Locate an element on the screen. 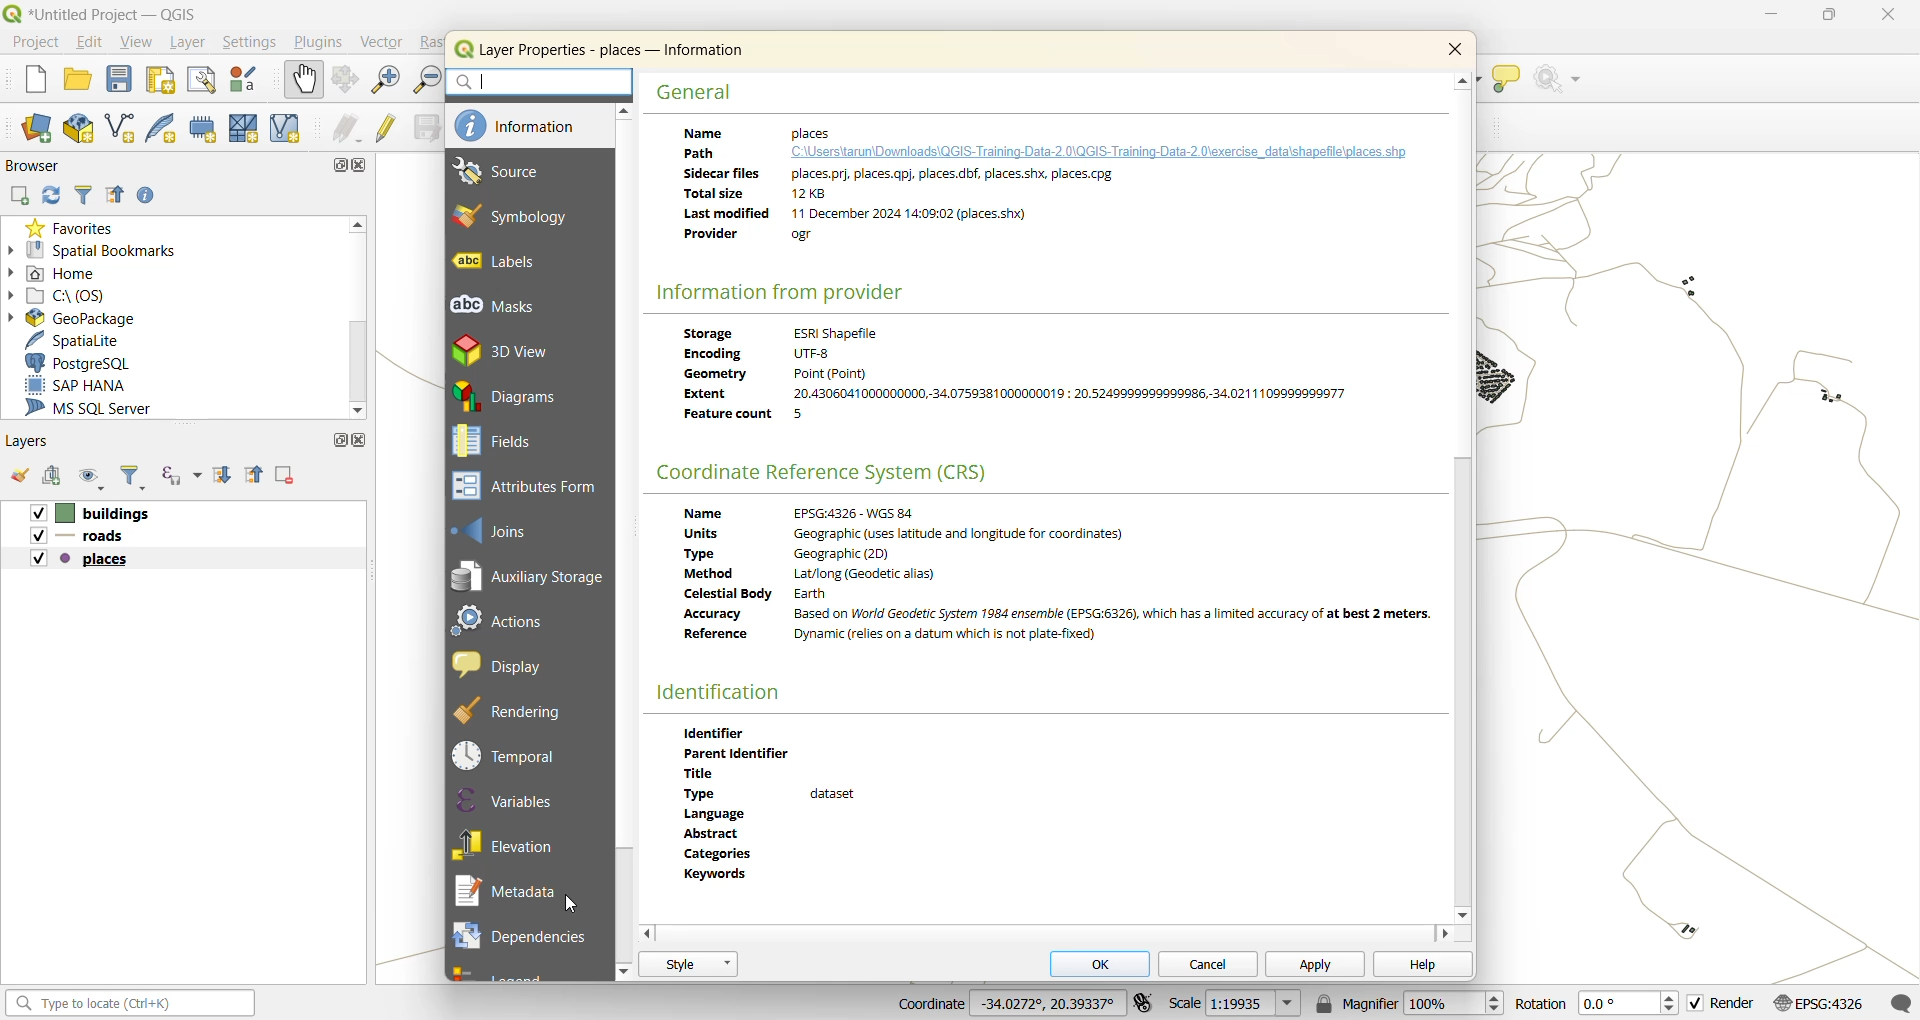 The image size is (1920, 1020). attribute forms is located at coordinates (524, 485).